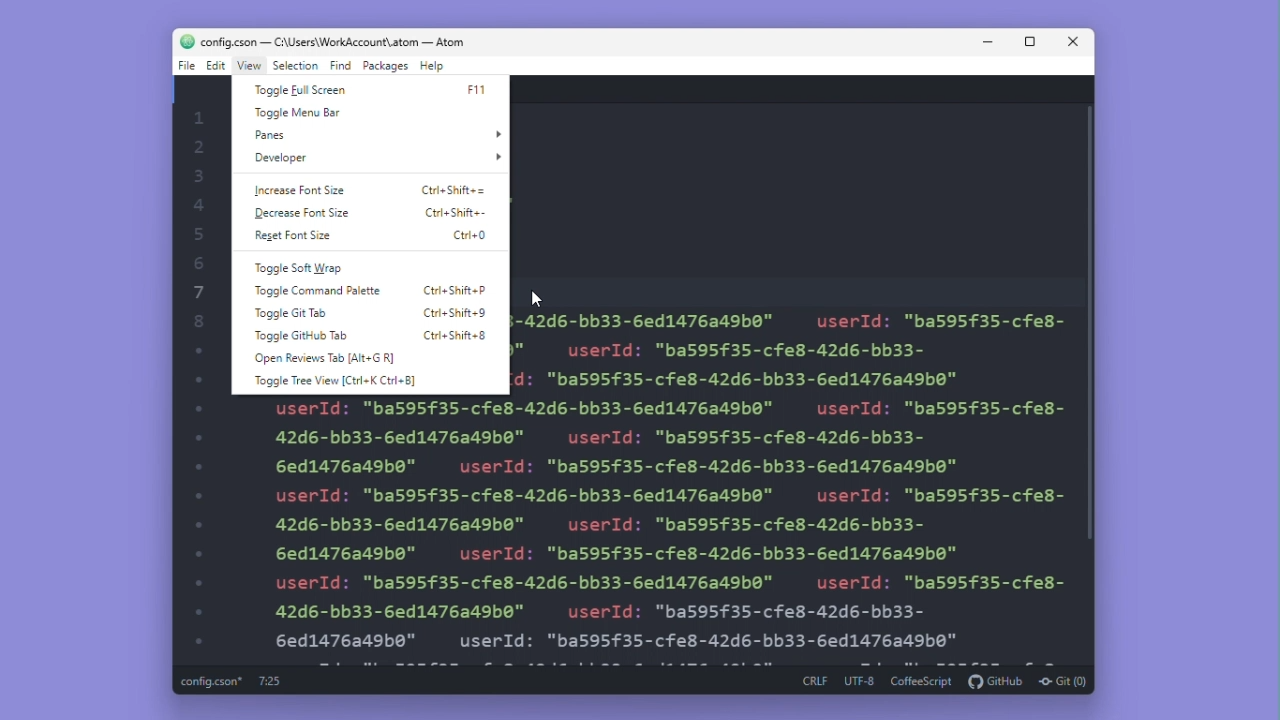 The height and width of the screenshot is (720, 1280). Describe the element at coordinates (321, 40) in the screenshot. I see `config.cson-C:\Users\WorkAccount\atom-Atom` at that location.